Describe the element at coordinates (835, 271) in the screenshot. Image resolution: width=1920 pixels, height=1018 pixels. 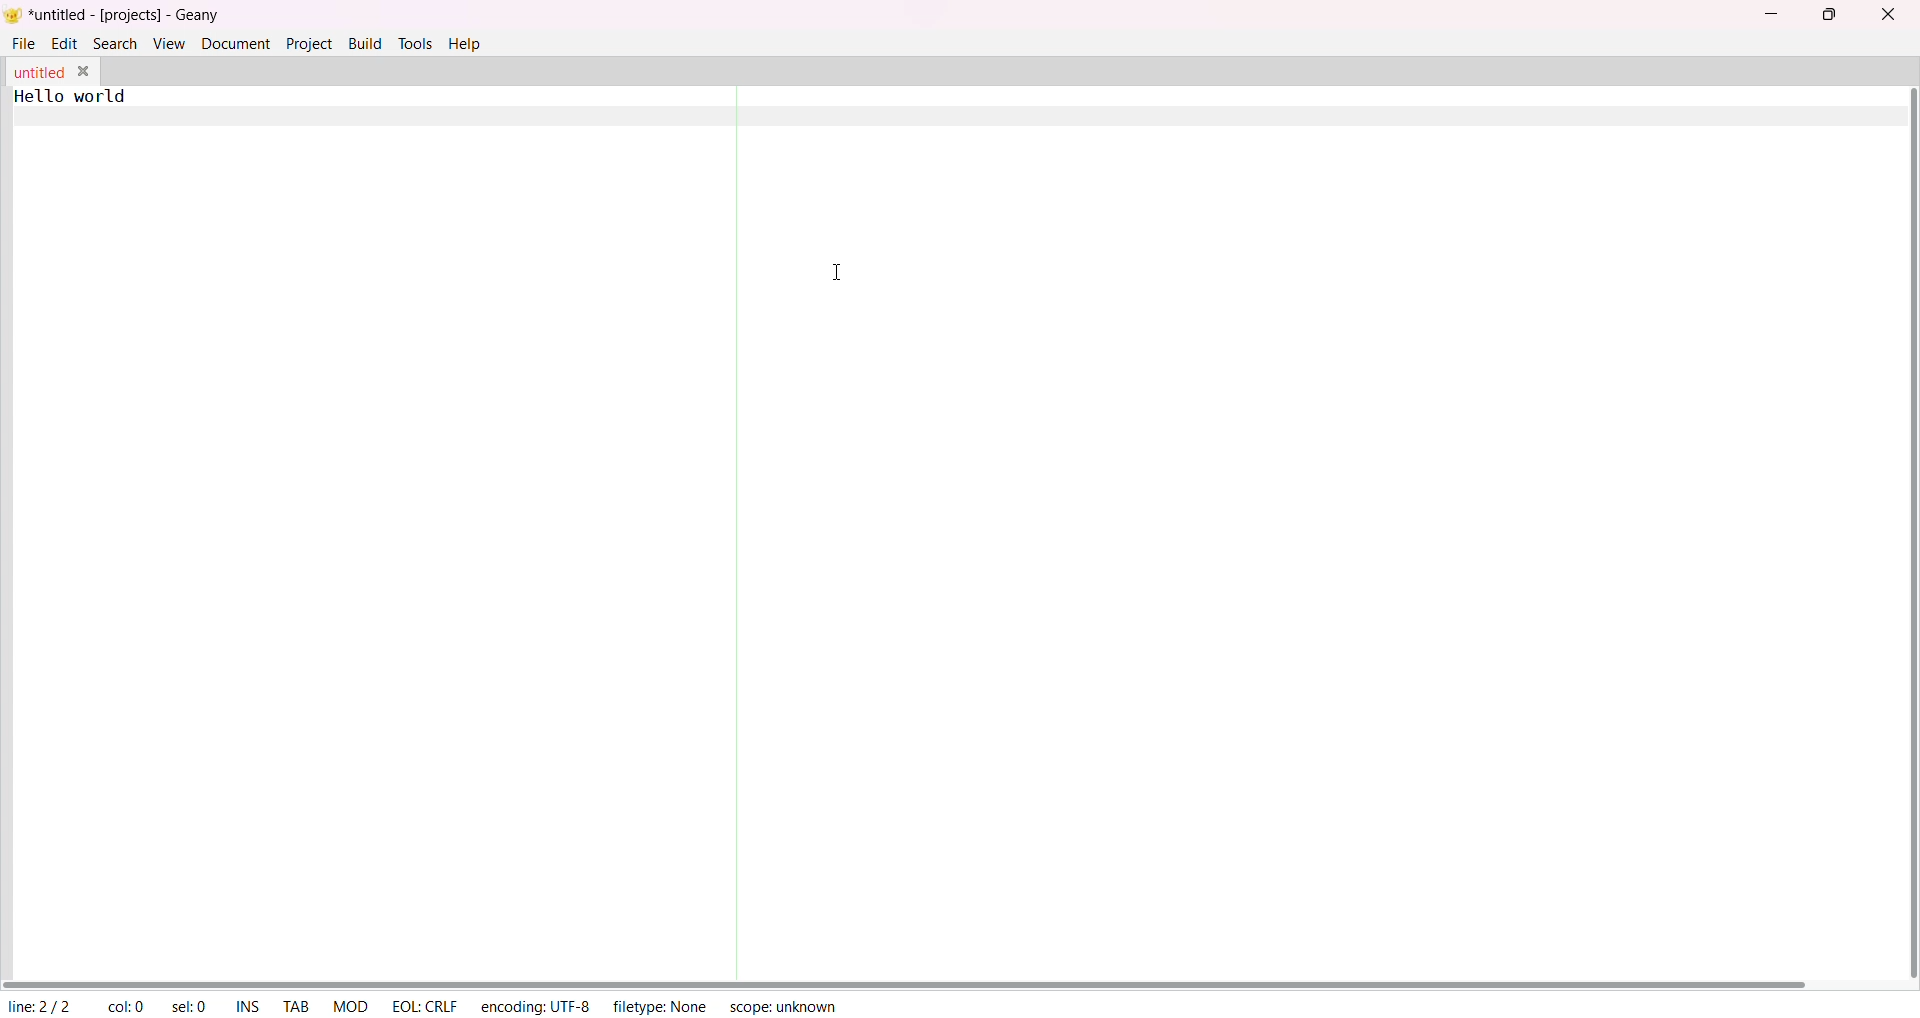
I see `cursor` at that location.